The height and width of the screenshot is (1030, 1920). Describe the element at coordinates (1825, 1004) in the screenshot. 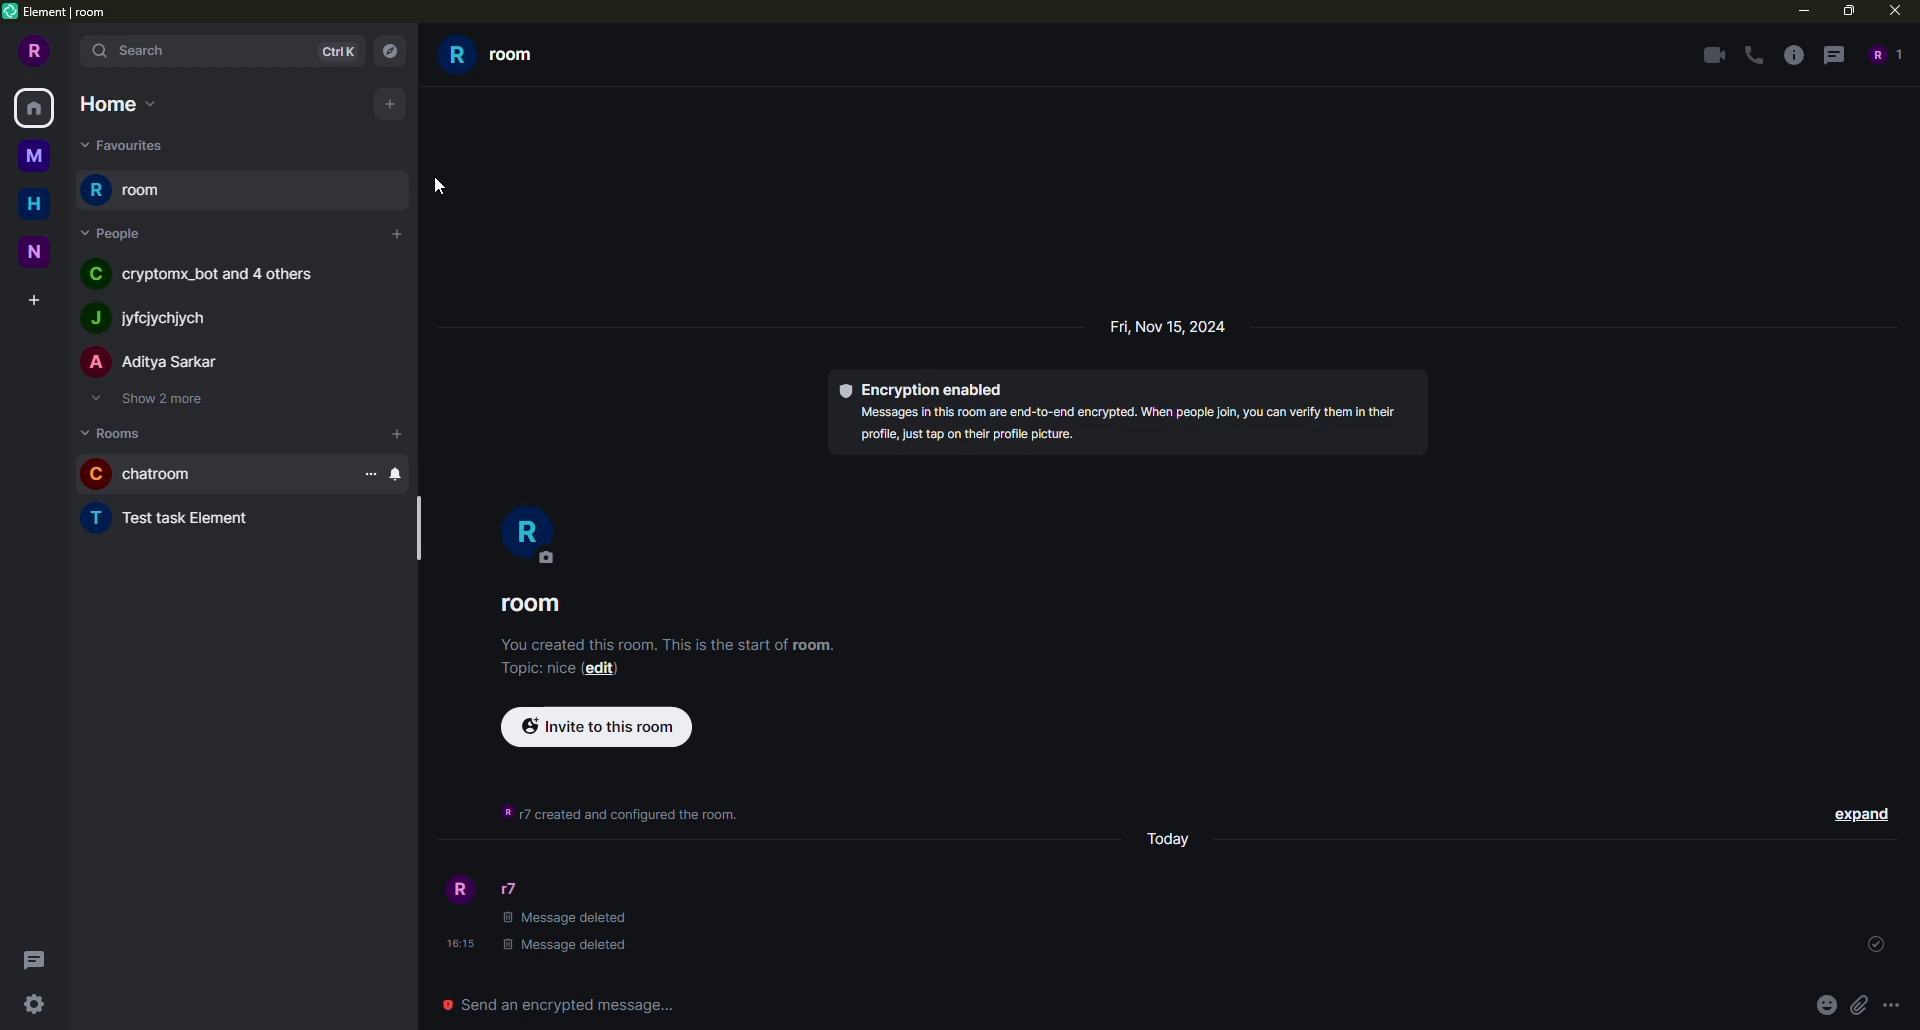

I see `emoji` at that location.